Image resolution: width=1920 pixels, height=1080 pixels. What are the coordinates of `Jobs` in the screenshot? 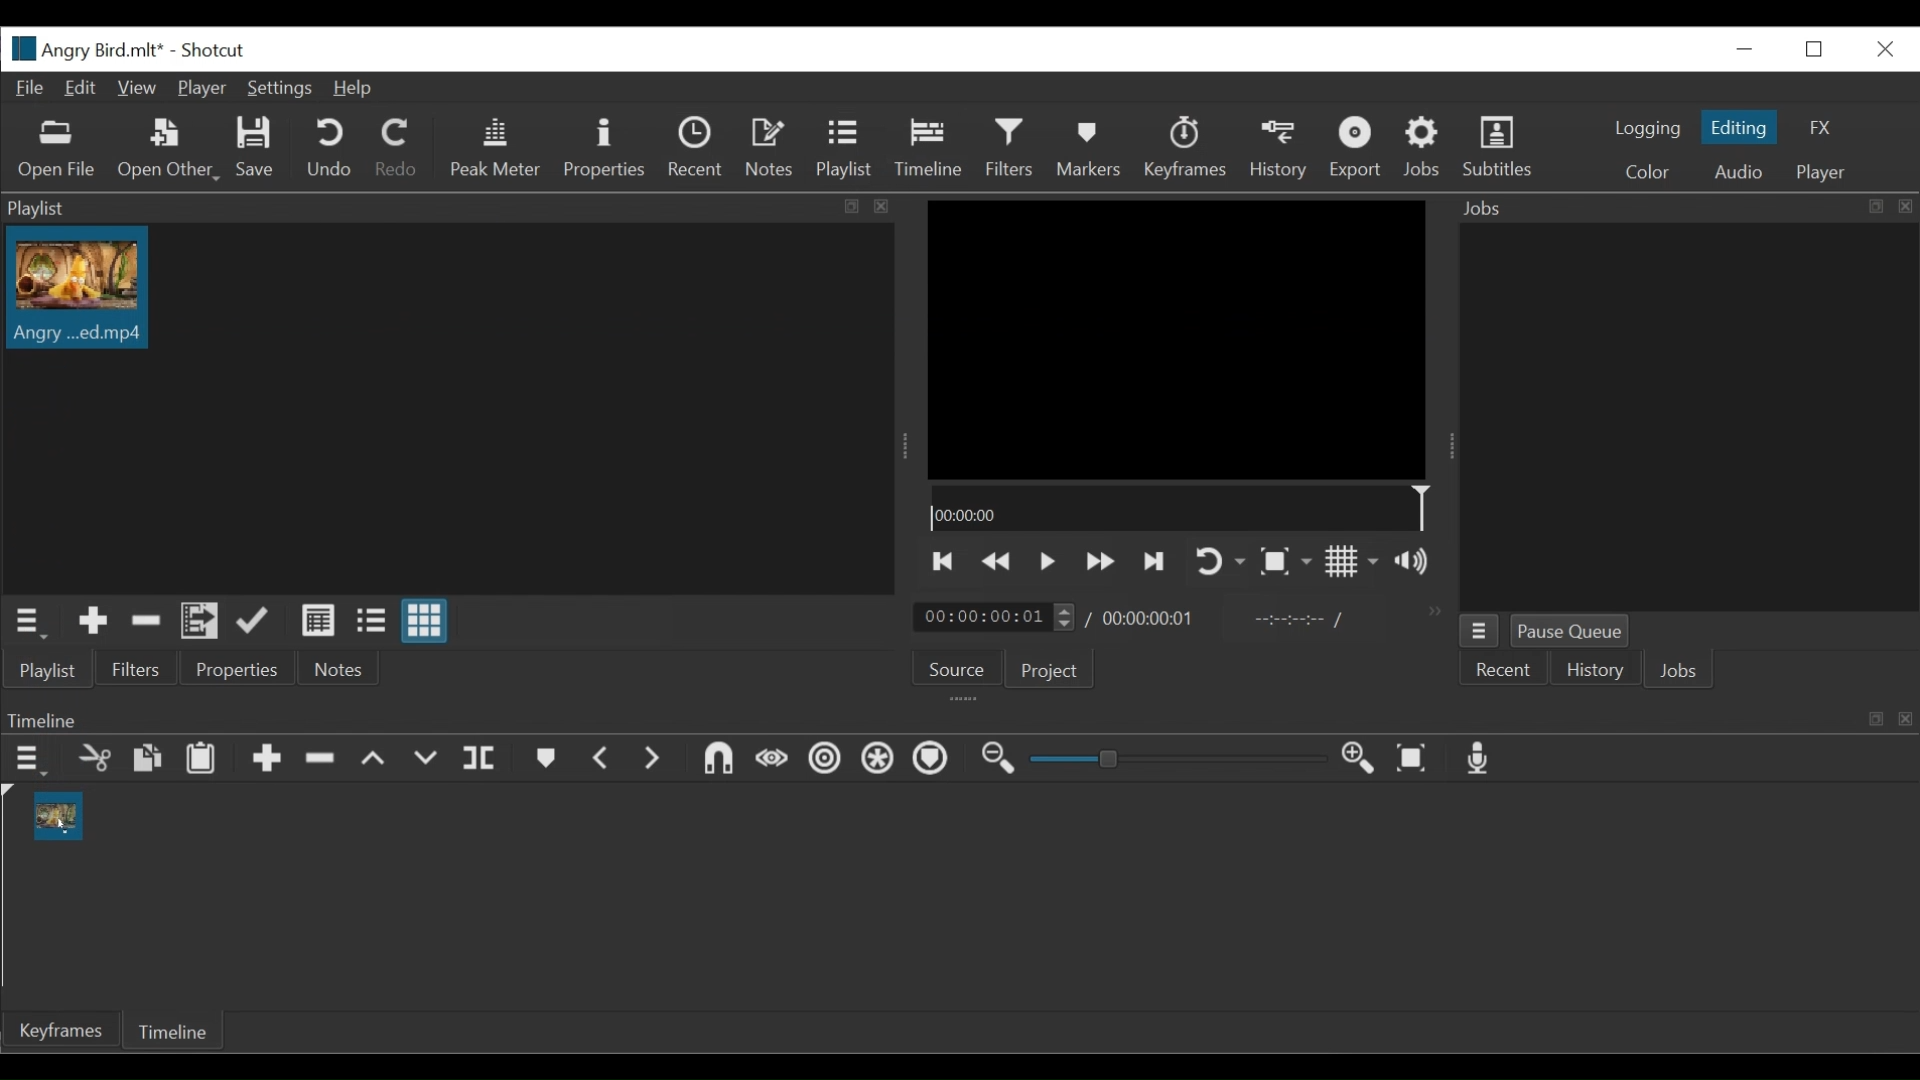 It's located at (1679, 668).